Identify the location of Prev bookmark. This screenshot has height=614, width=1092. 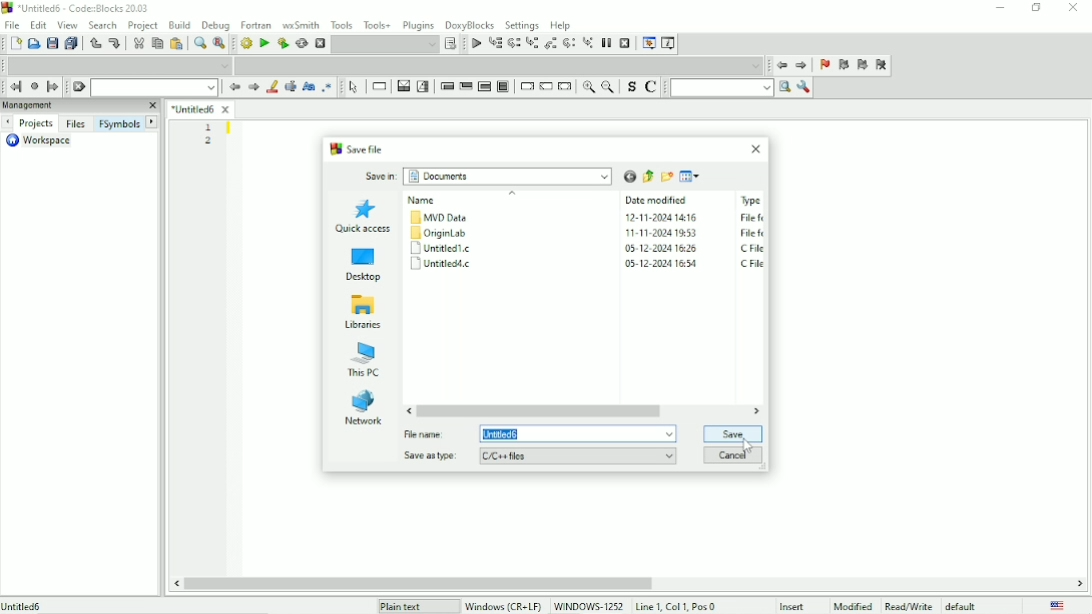
(843, 65).